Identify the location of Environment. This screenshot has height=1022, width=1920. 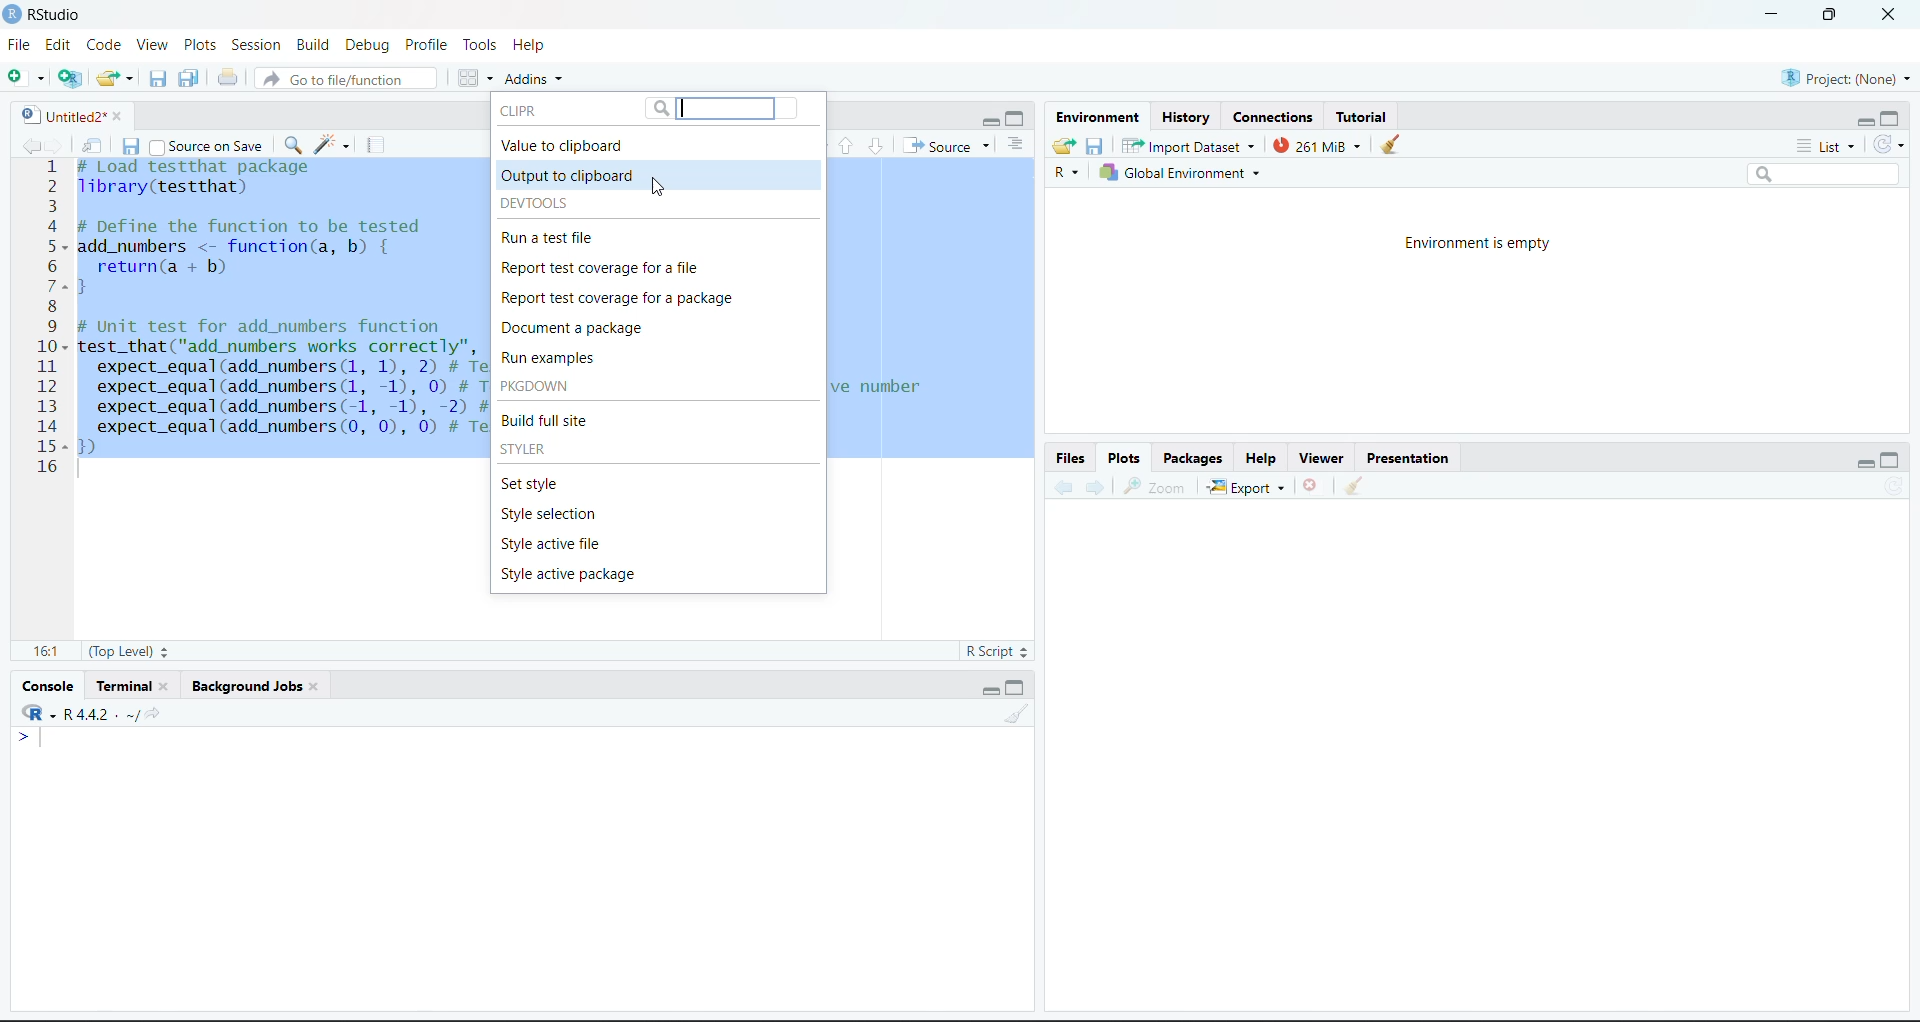
(1098, 117).